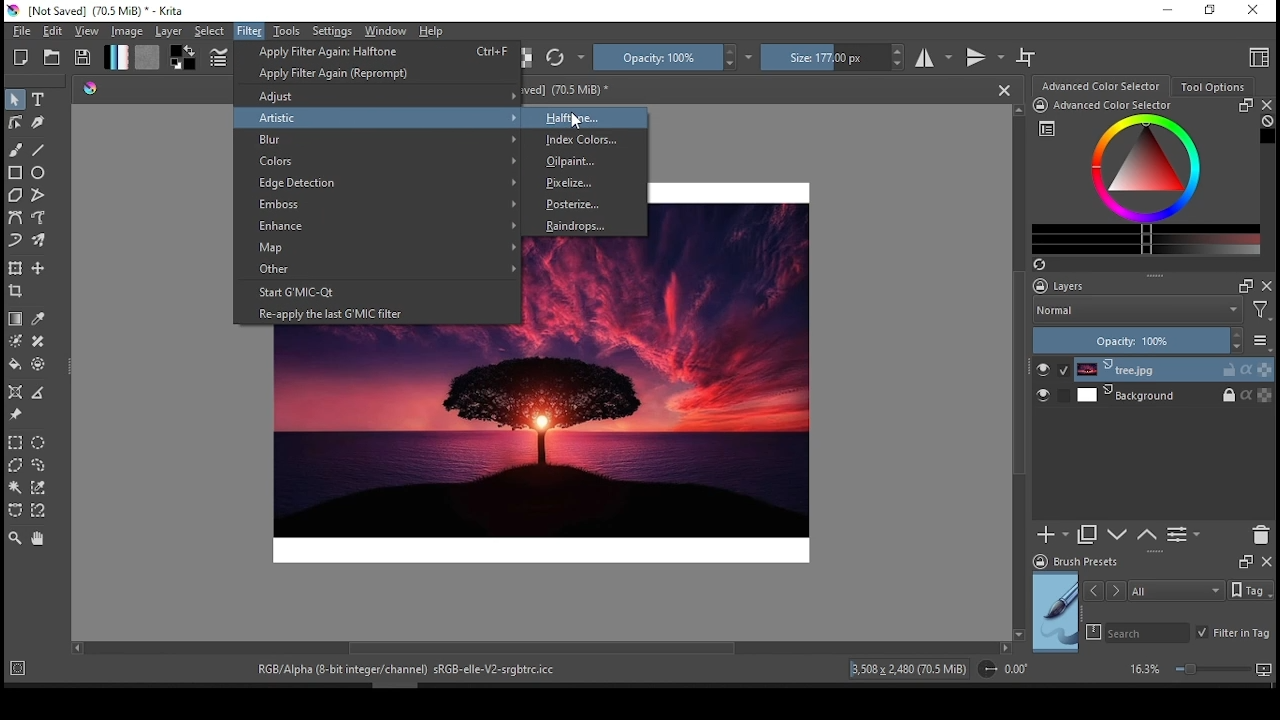 This screenshot has width=1280, height=720. Describe the element at coordinates (15, 391) in the screenshot. I see `assistant tool` at that location.